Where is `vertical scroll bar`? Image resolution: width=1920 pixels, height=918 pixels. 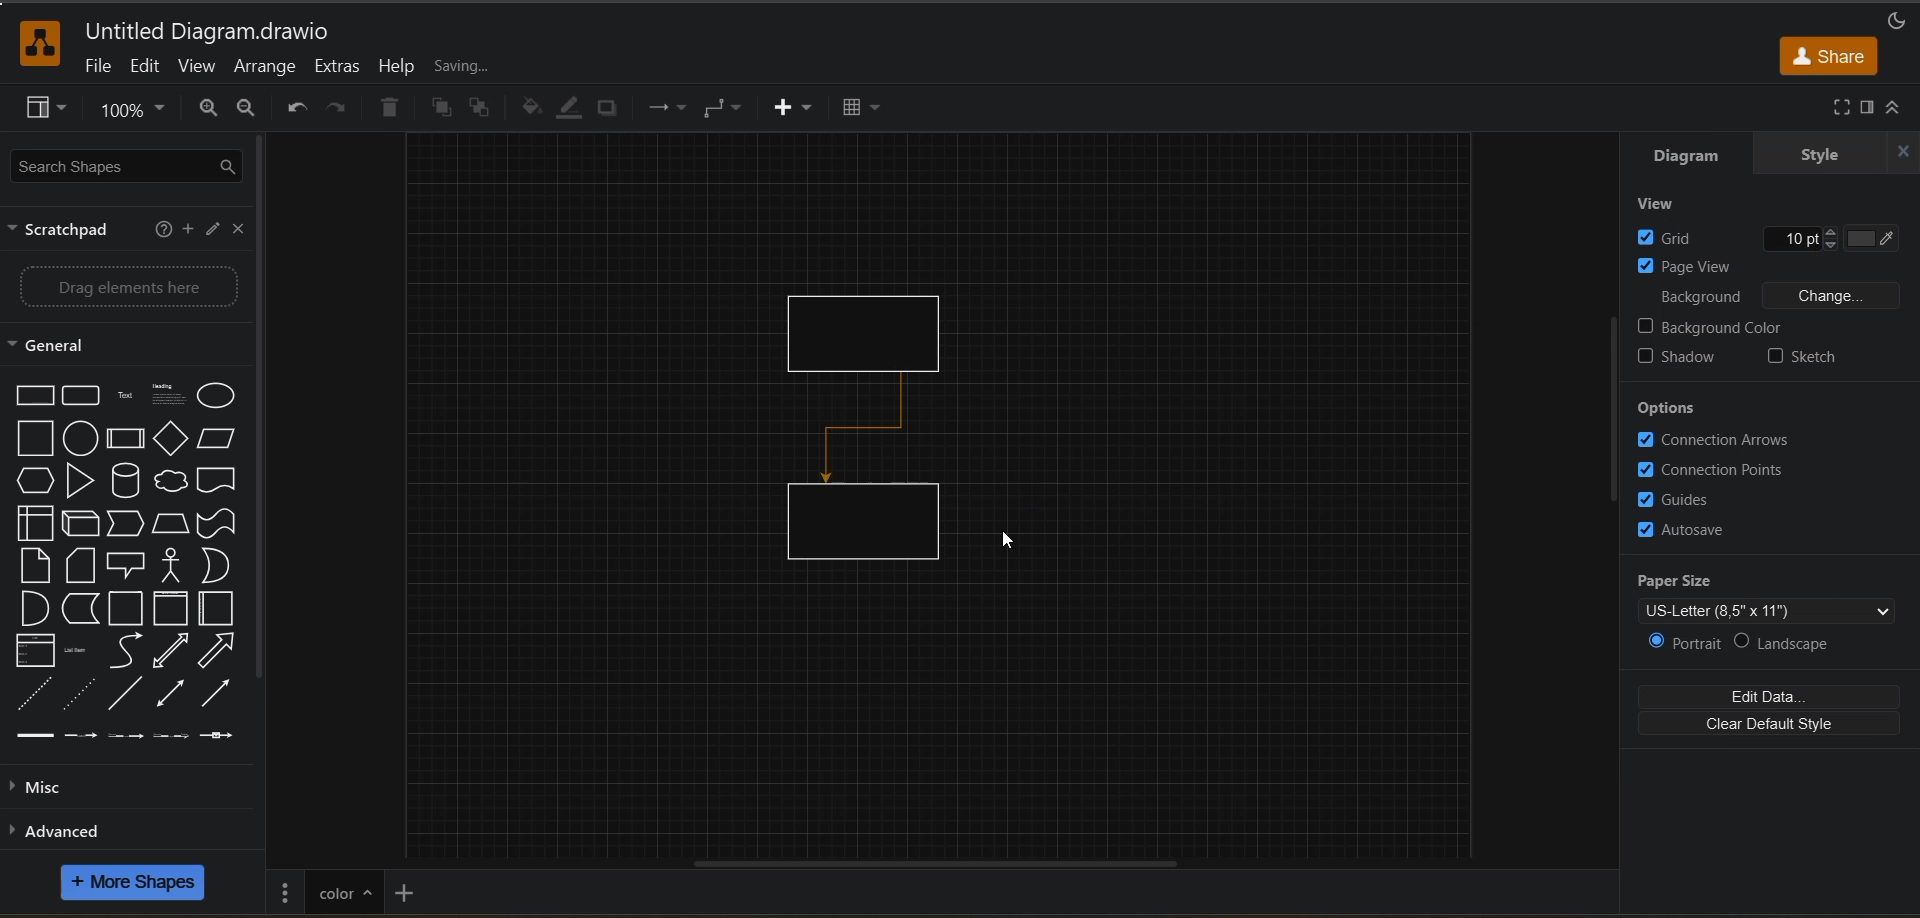 vertical scroll bar is located at coordinates (1609, 409).